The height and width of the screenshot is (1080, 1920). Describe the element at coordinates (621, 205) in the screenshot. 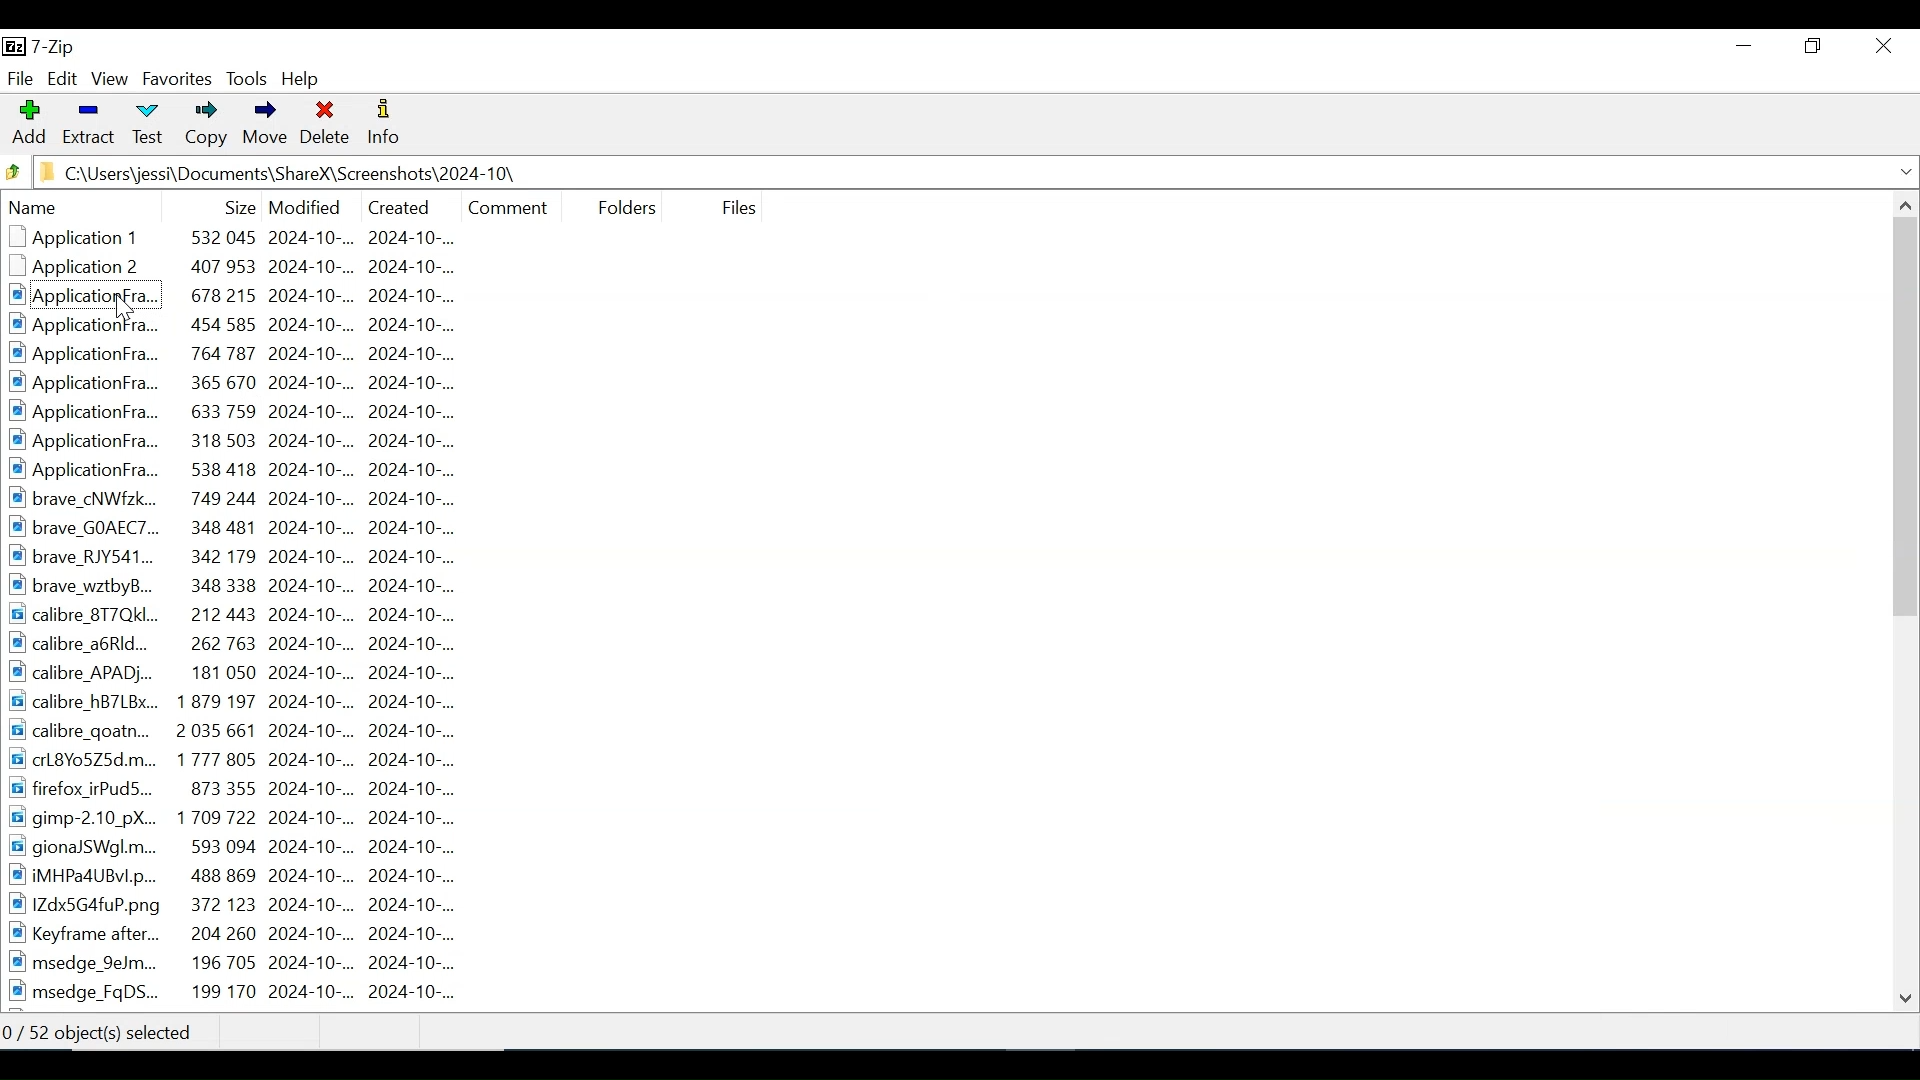

I see `Folders` at that location.